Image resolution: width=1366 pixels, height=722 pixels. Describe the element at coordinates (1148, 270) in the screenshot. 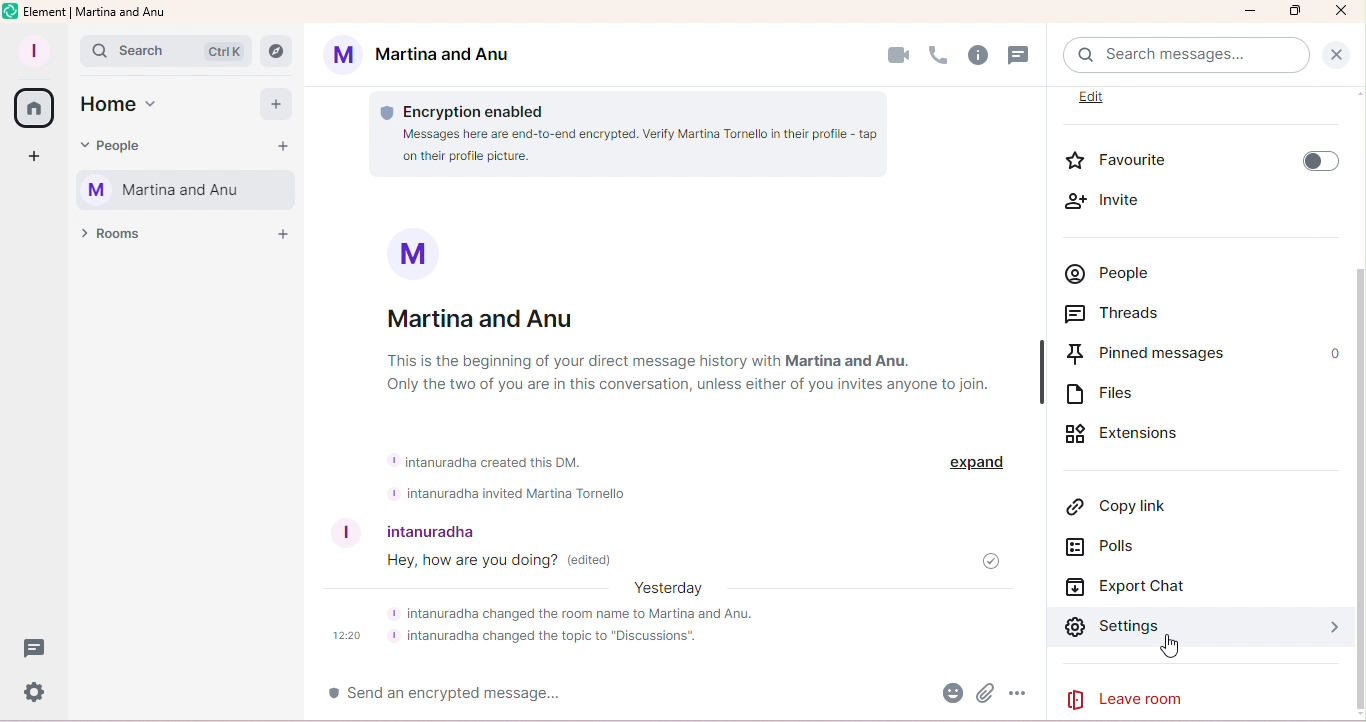

I see `People` at that location.